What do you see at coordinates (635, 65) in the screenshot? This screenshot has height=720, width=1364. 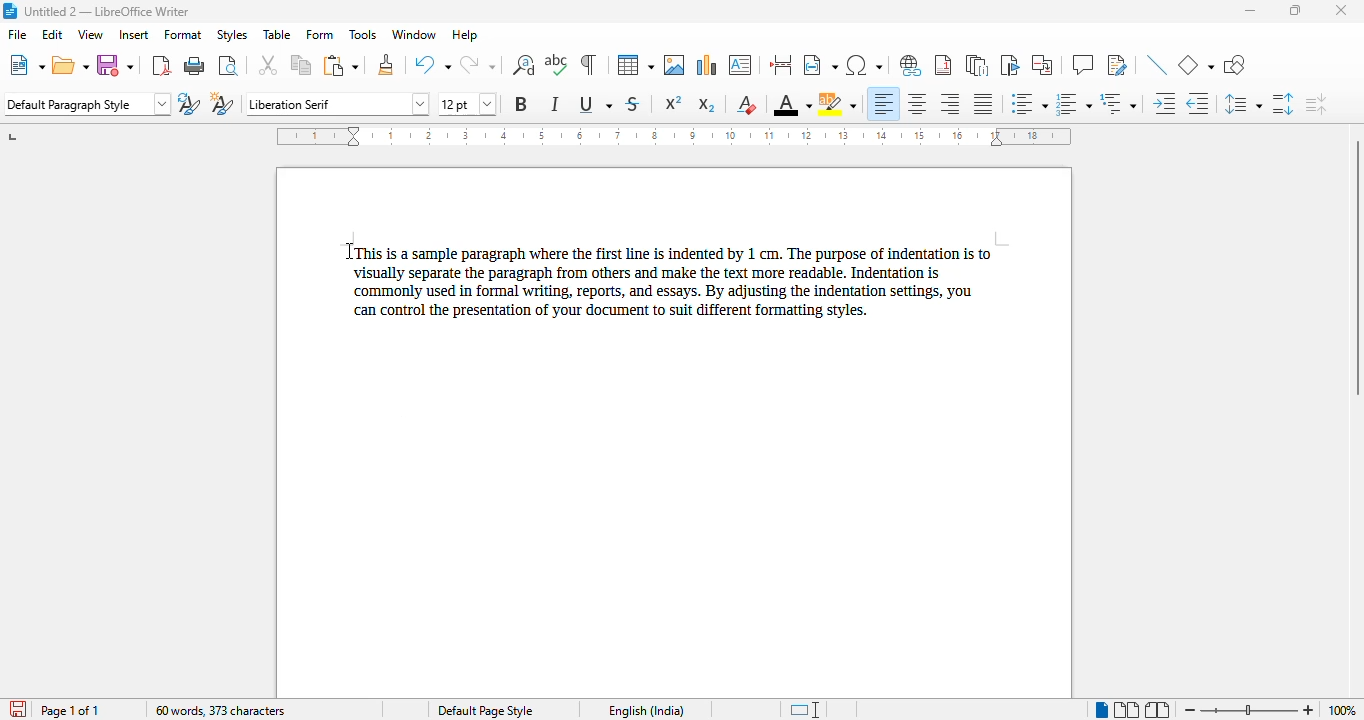 I see `table` at bounding box center [635, 65].